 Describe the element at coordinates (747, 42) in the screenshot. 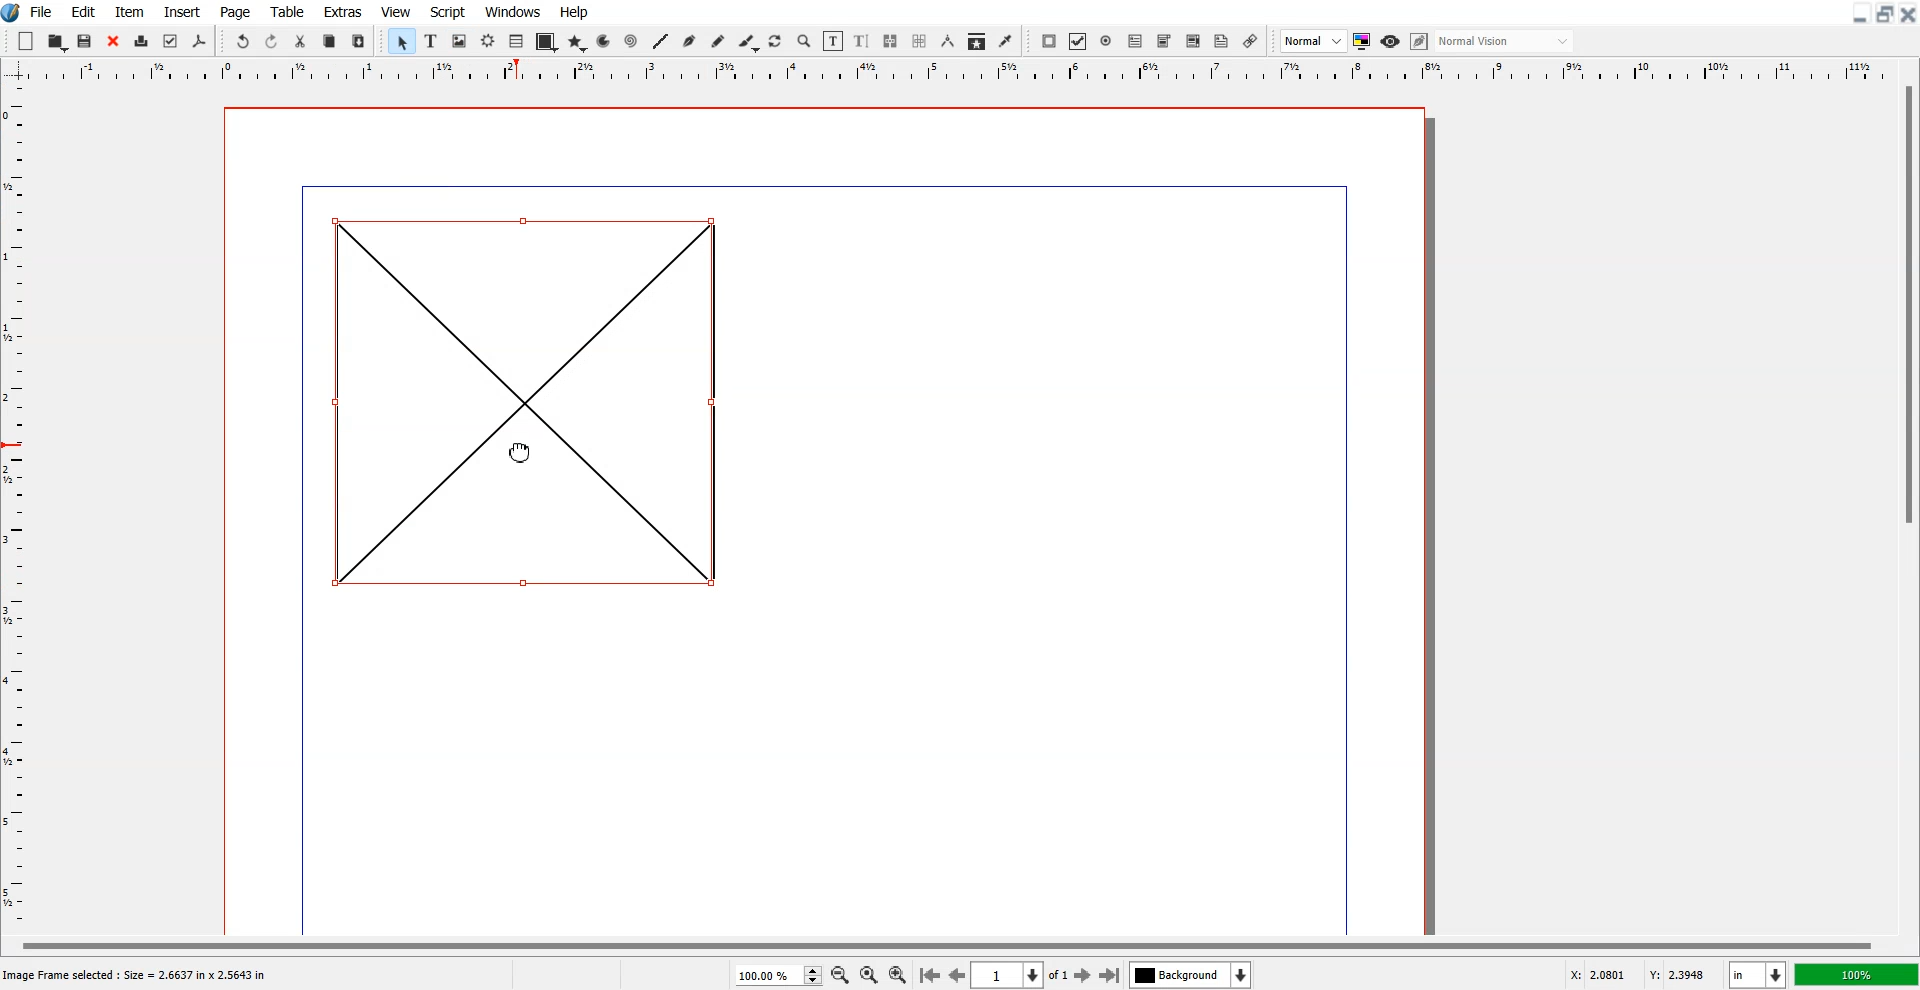

I see `Calligraphic Line` at that location.